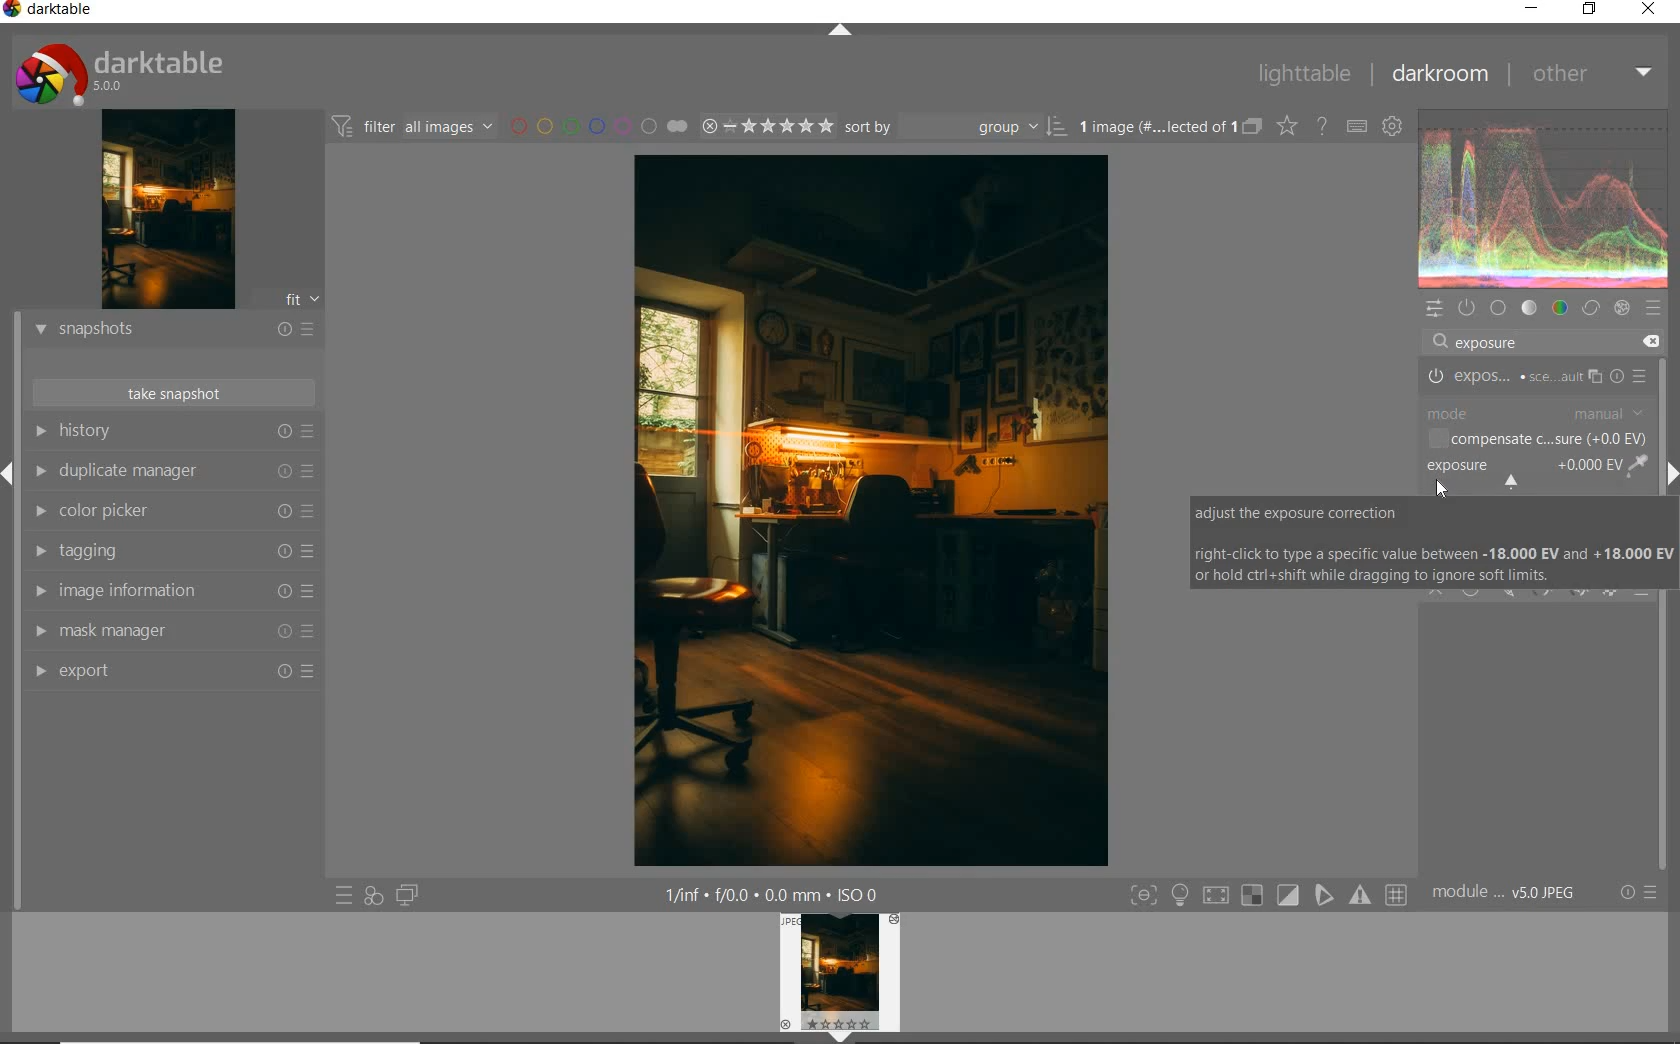 The width and height of the screenshot is (1680, 1044). I want to click on waveform, so click(1547, 199).